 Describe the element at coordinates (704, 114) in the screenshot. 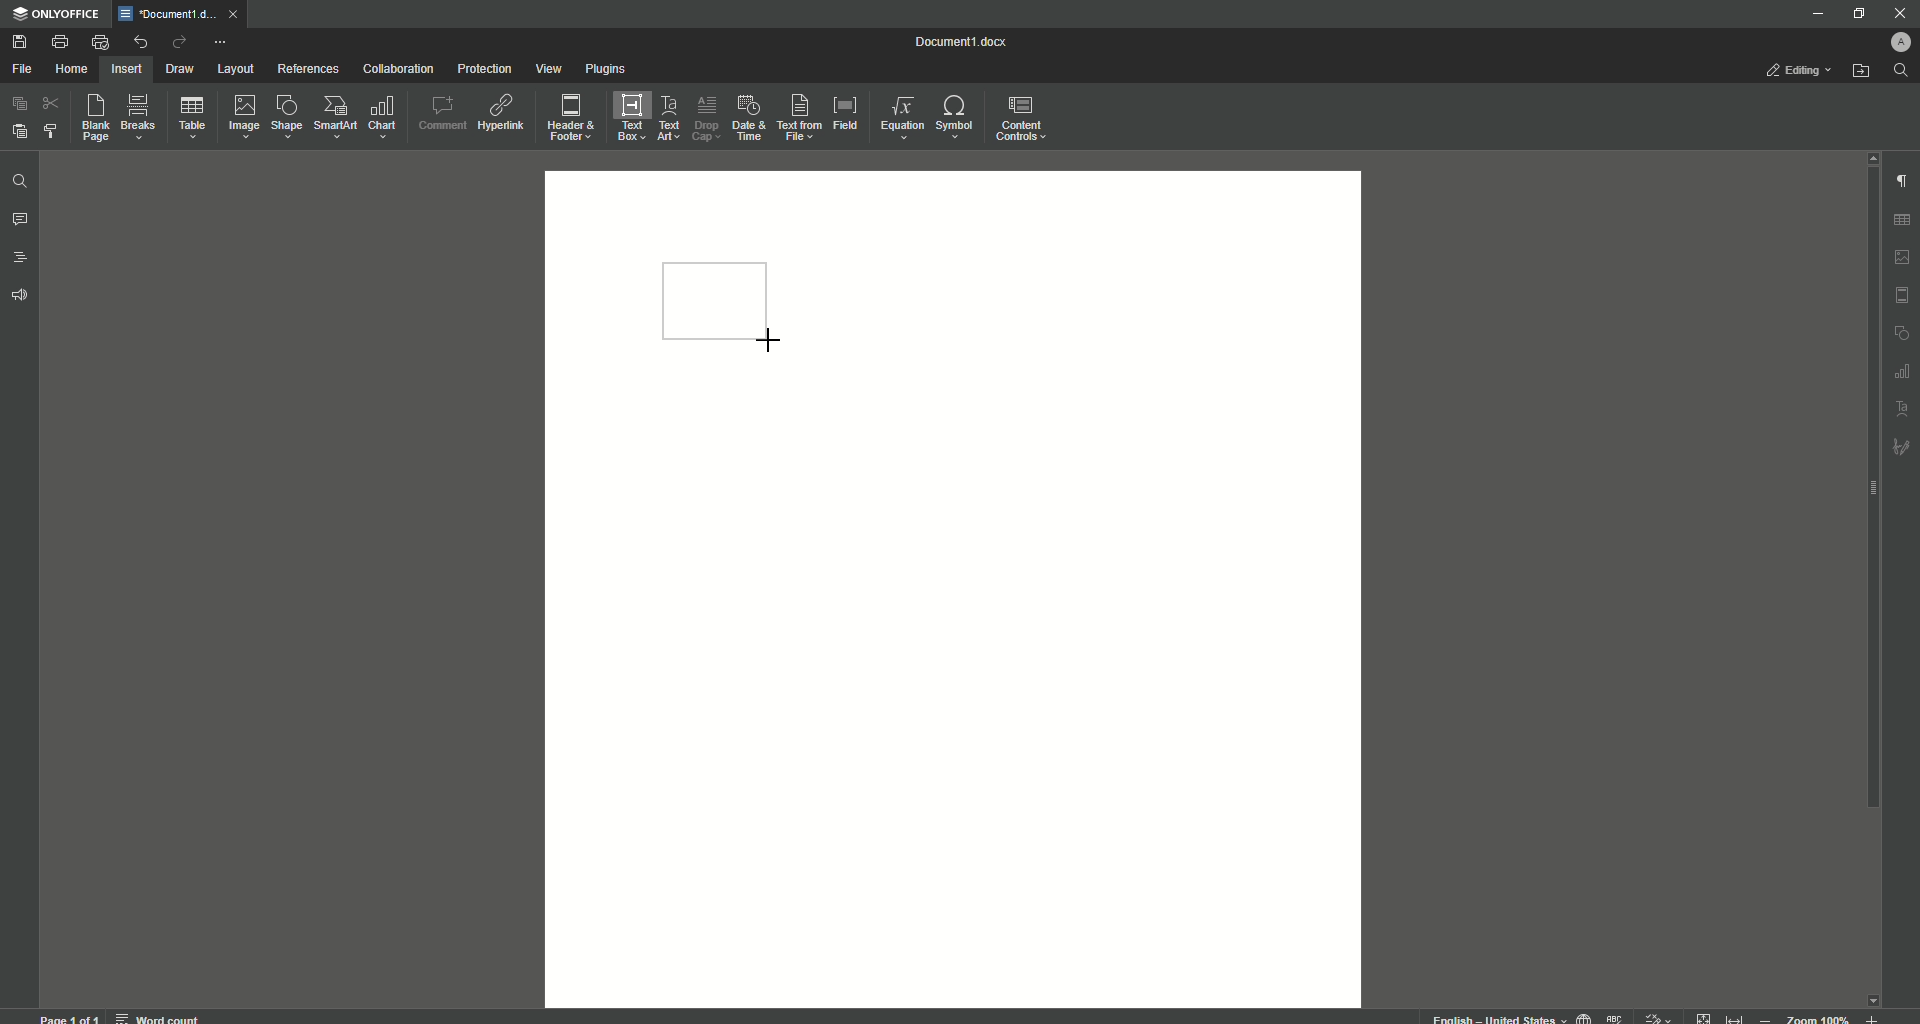

I see `Drop Cap` at that location.